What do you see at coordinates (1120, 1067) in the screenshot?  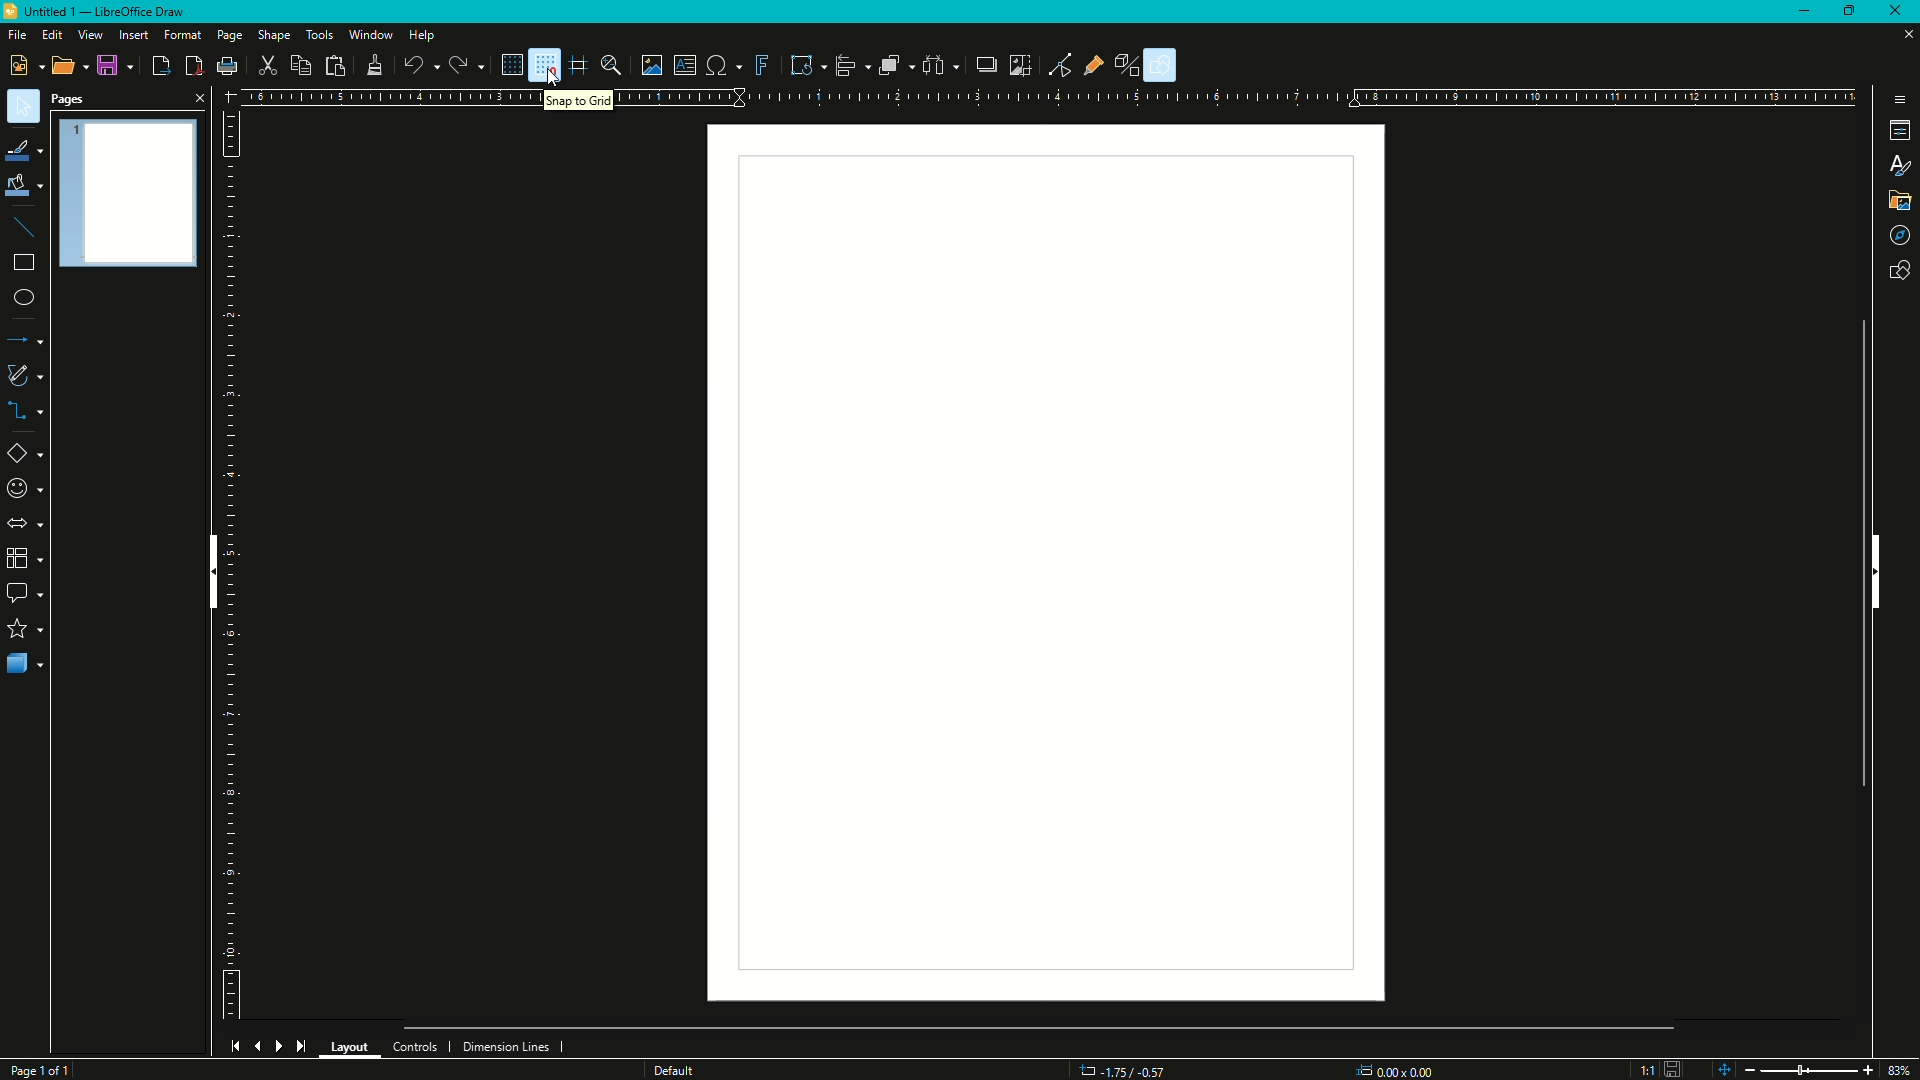 I see `Coordinates` at bounding box center [1120, 1067].